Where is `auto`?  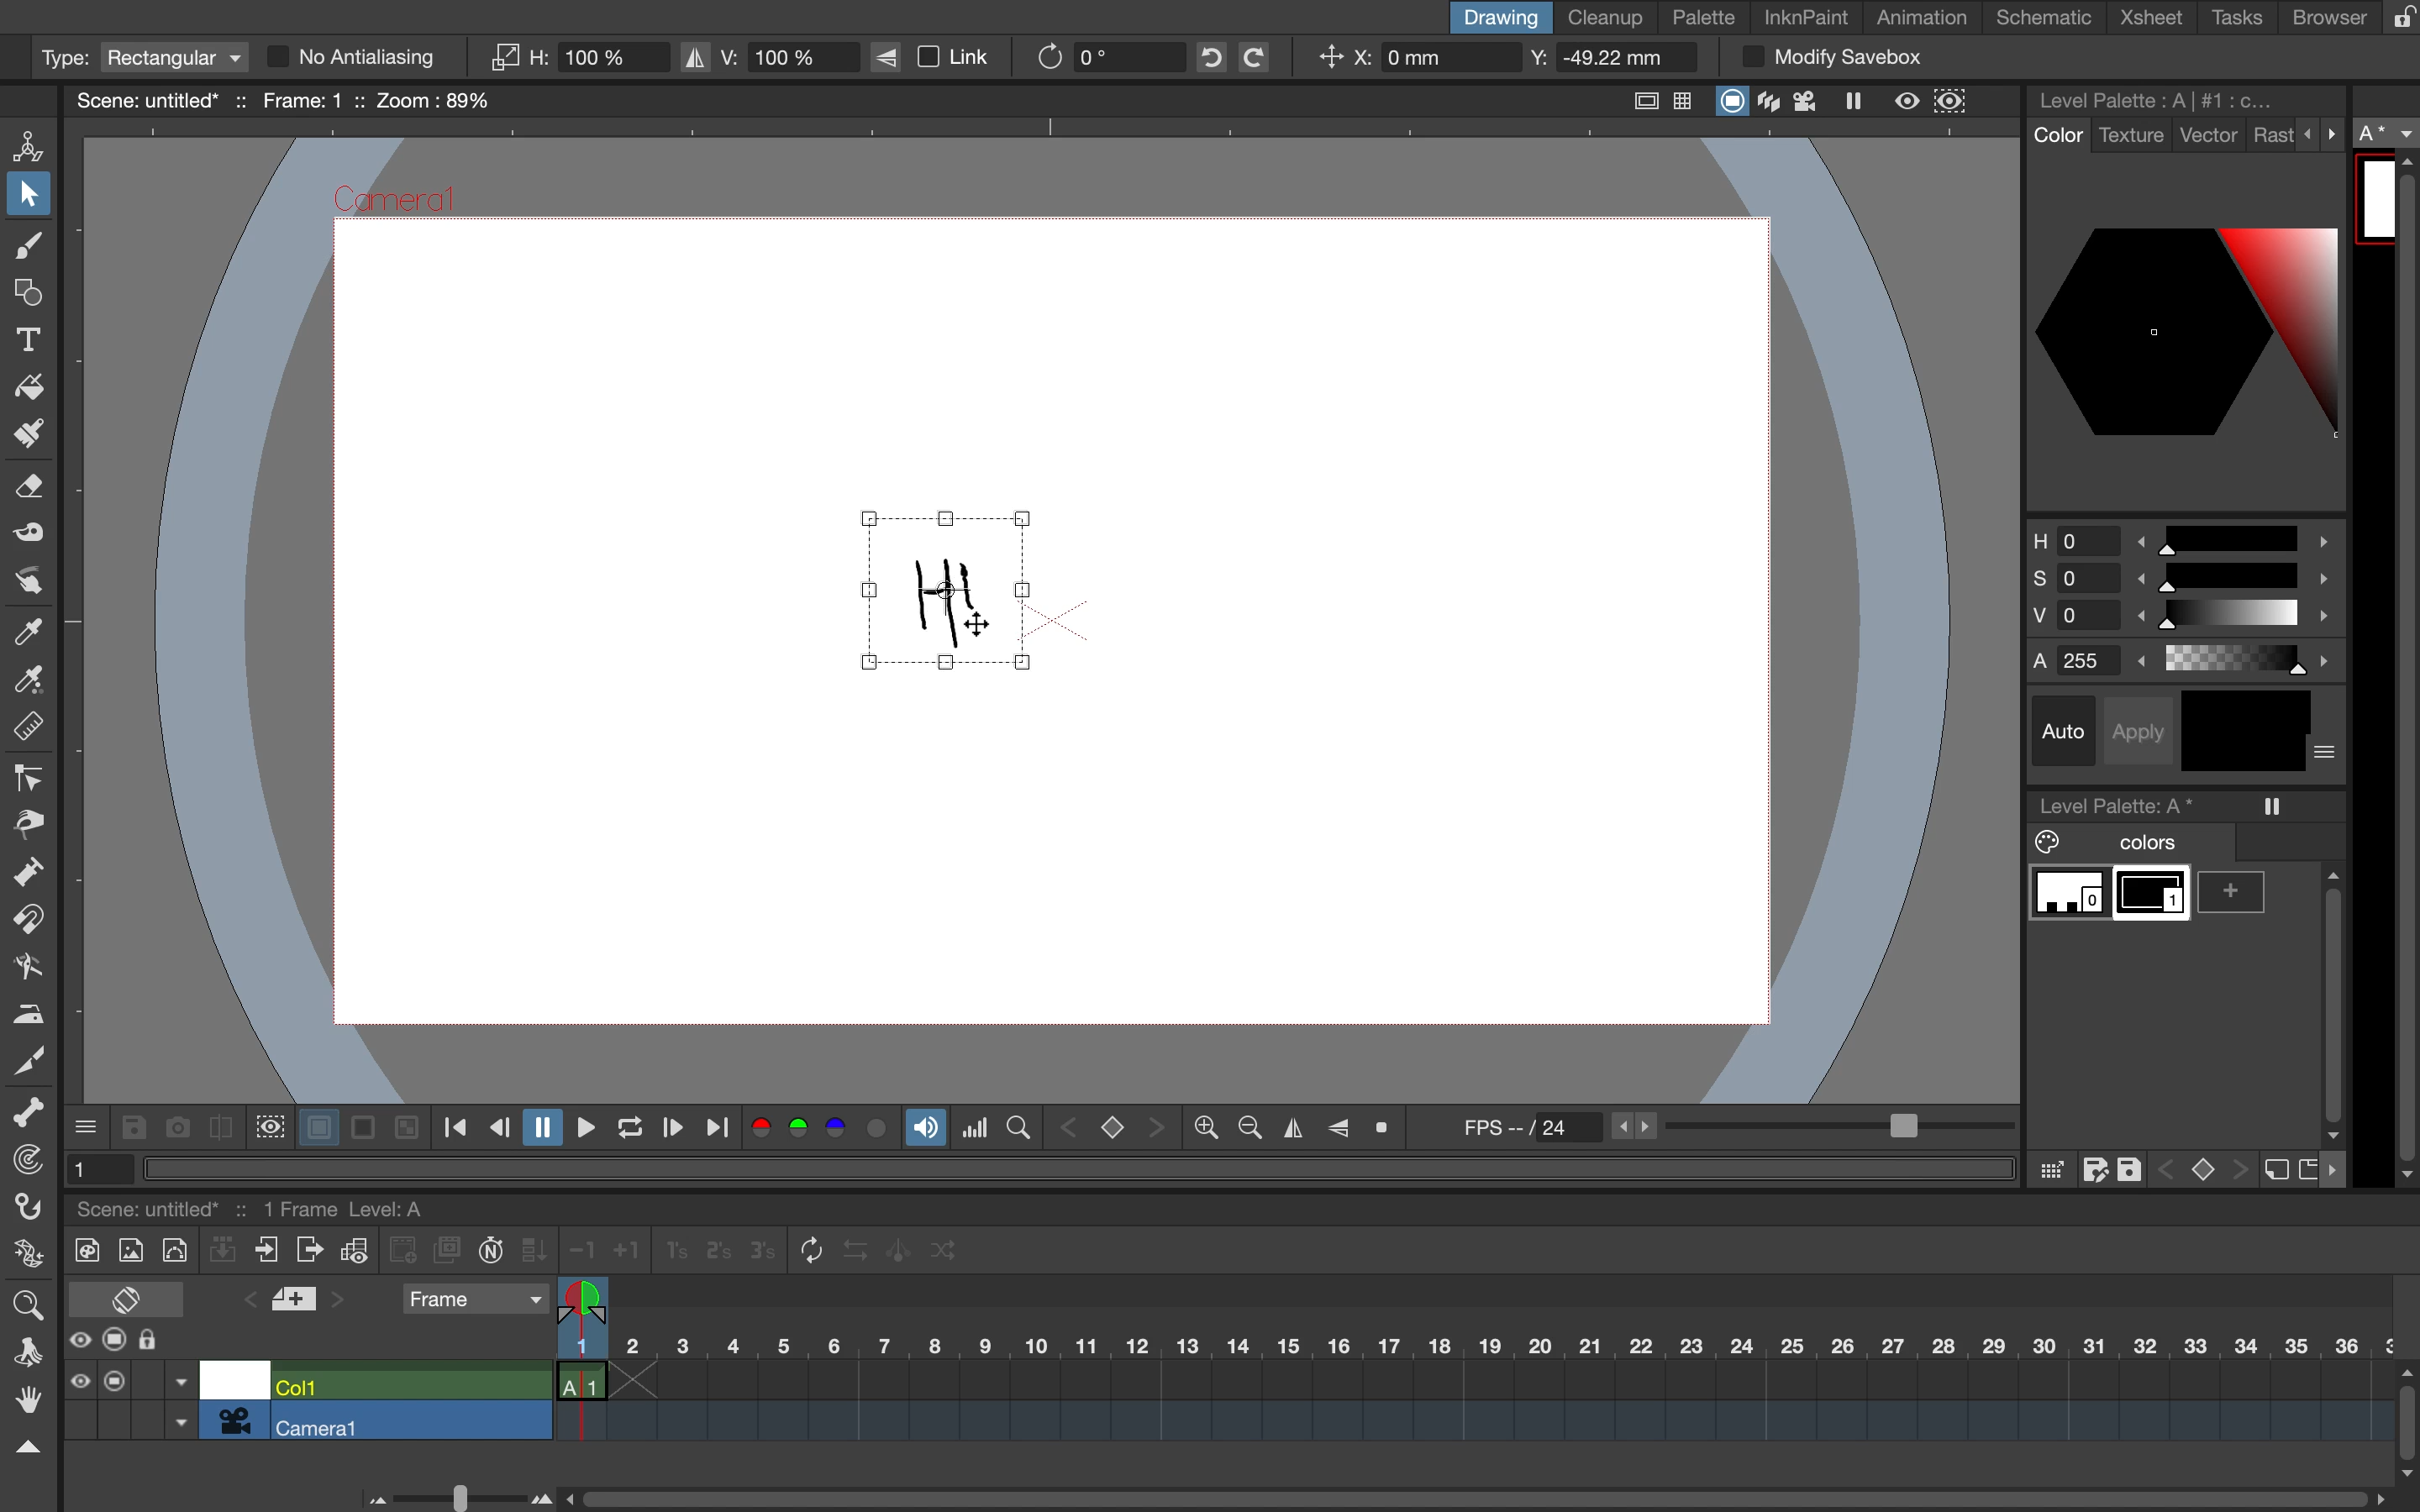
auto is located at coordinates (2067, 731).